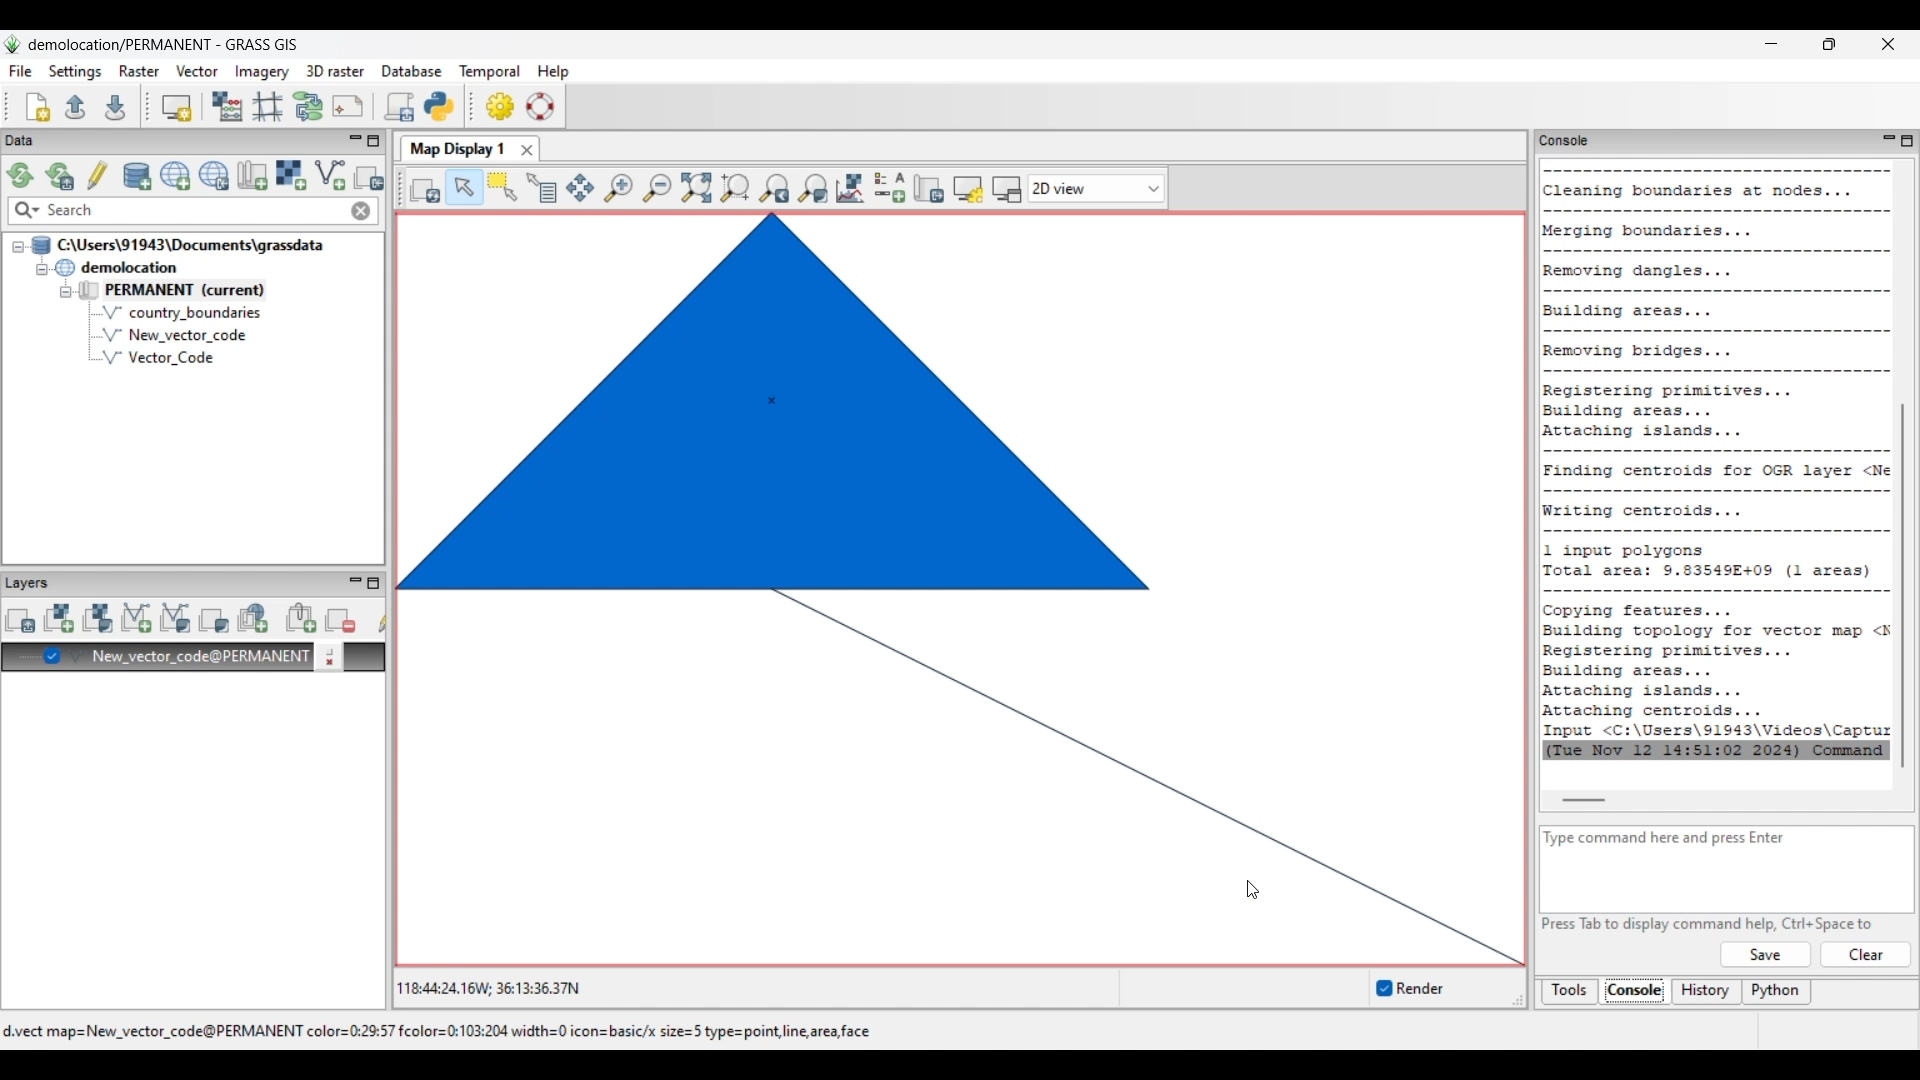 This screenshot has height=1080, width=1920. Describe the element at coordinates (138, 177) in the screenshot. I see `Add existing or create new database` at that location.